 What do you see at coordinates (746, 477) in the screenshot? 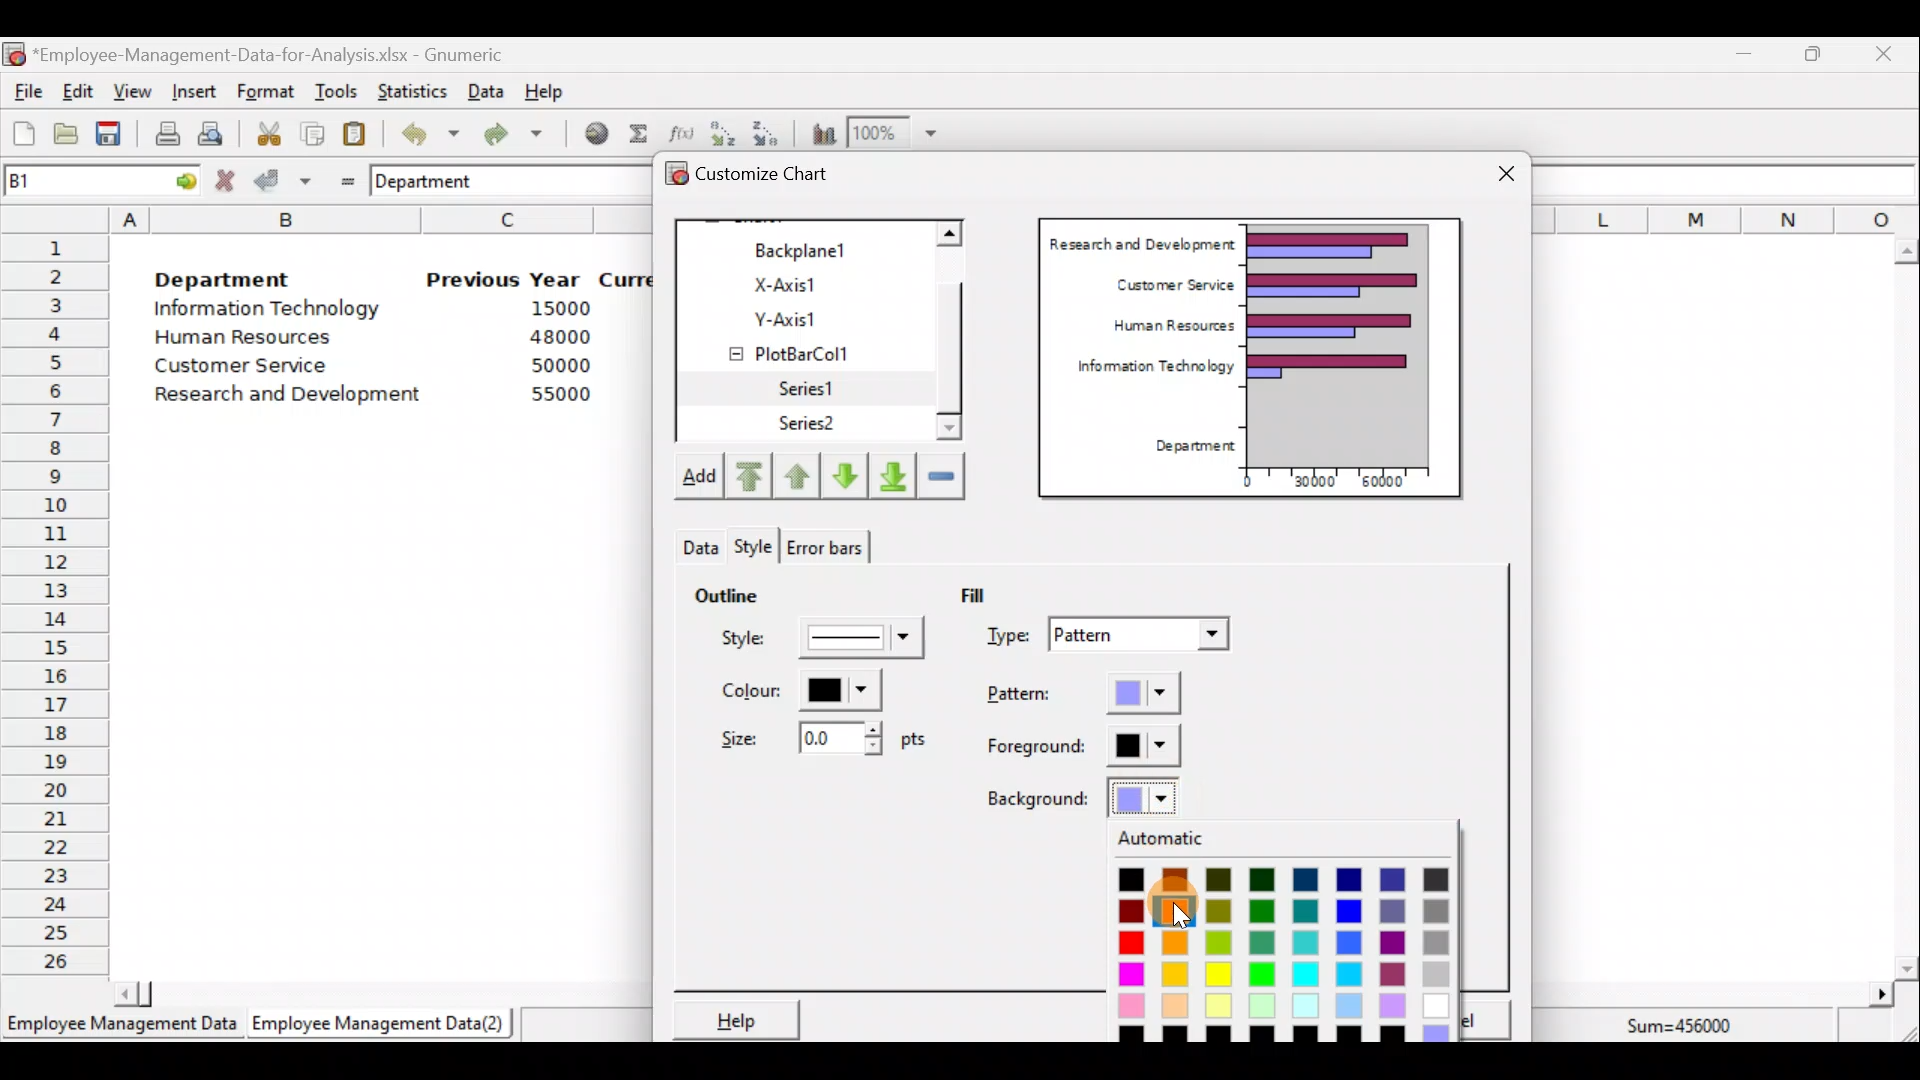
I see `Move upward` at bounding box center [746, 477].